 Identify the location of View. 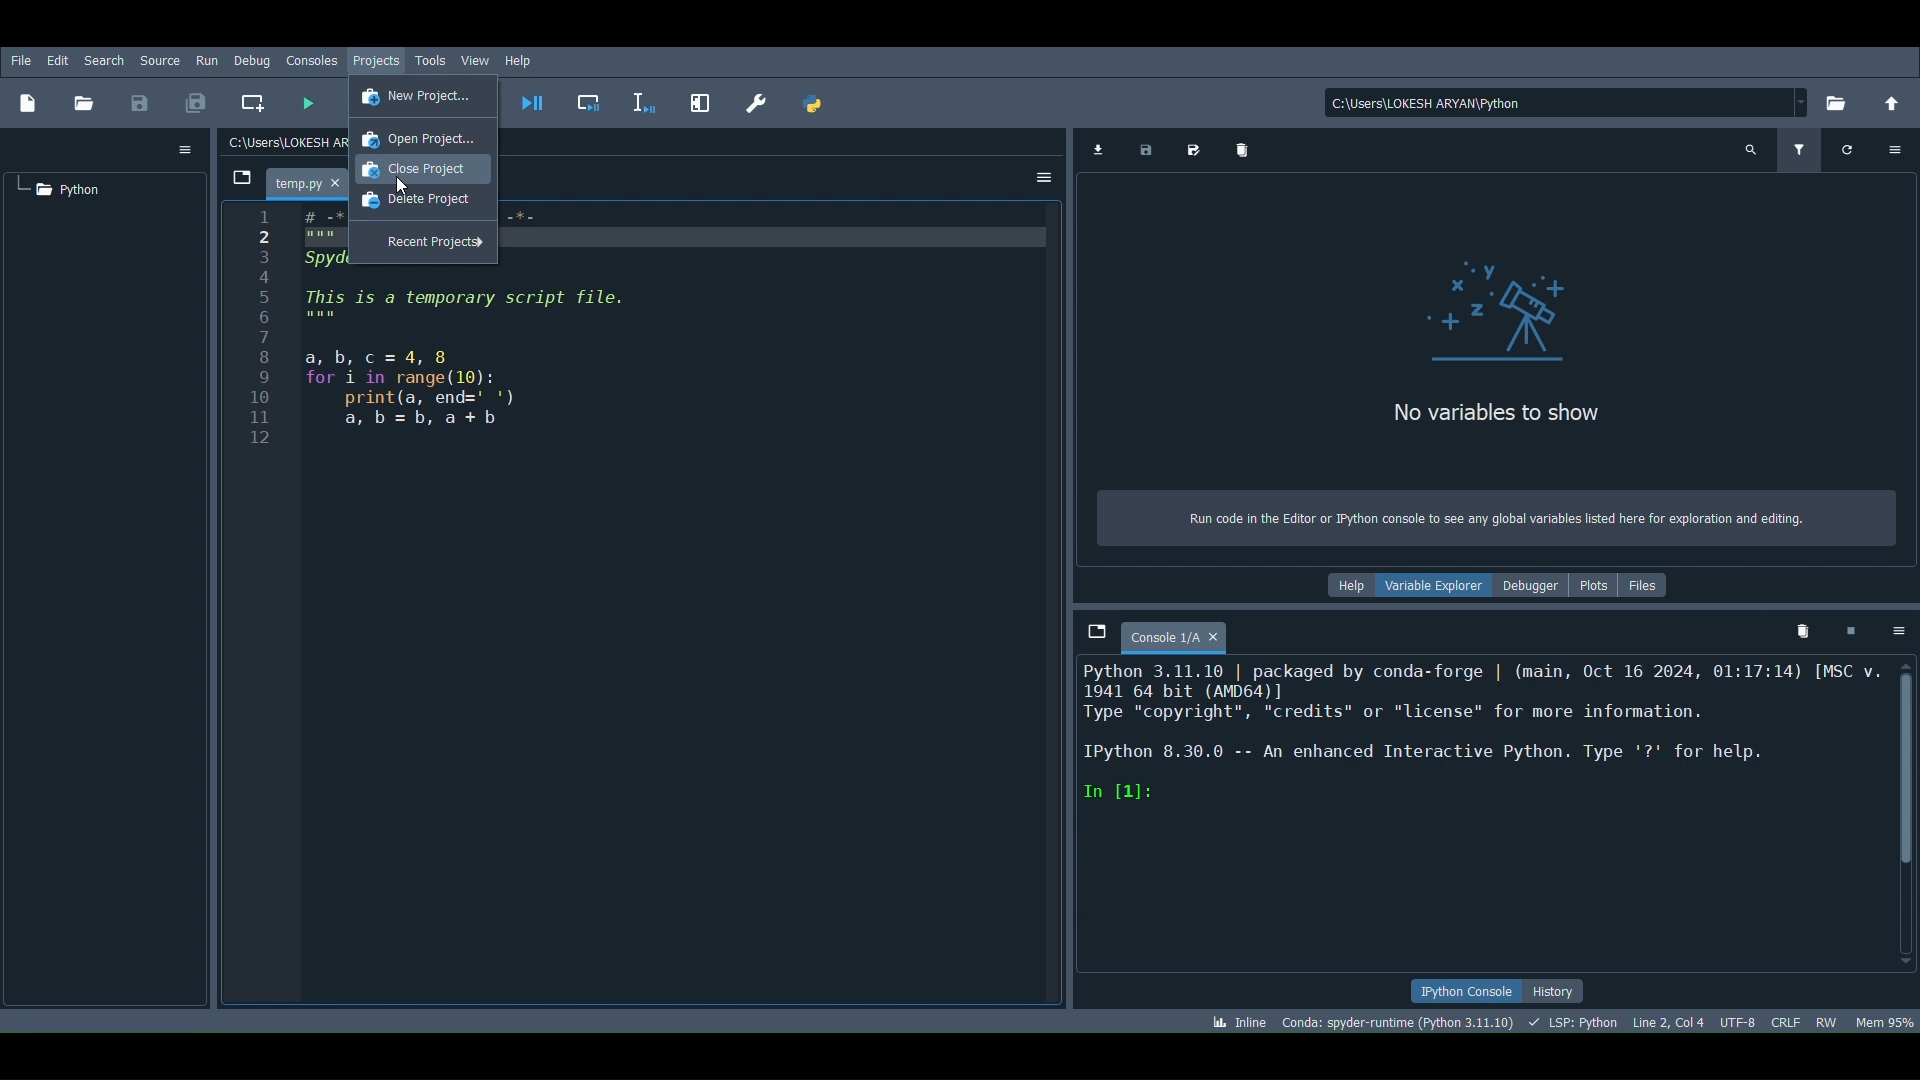
(474, 59).